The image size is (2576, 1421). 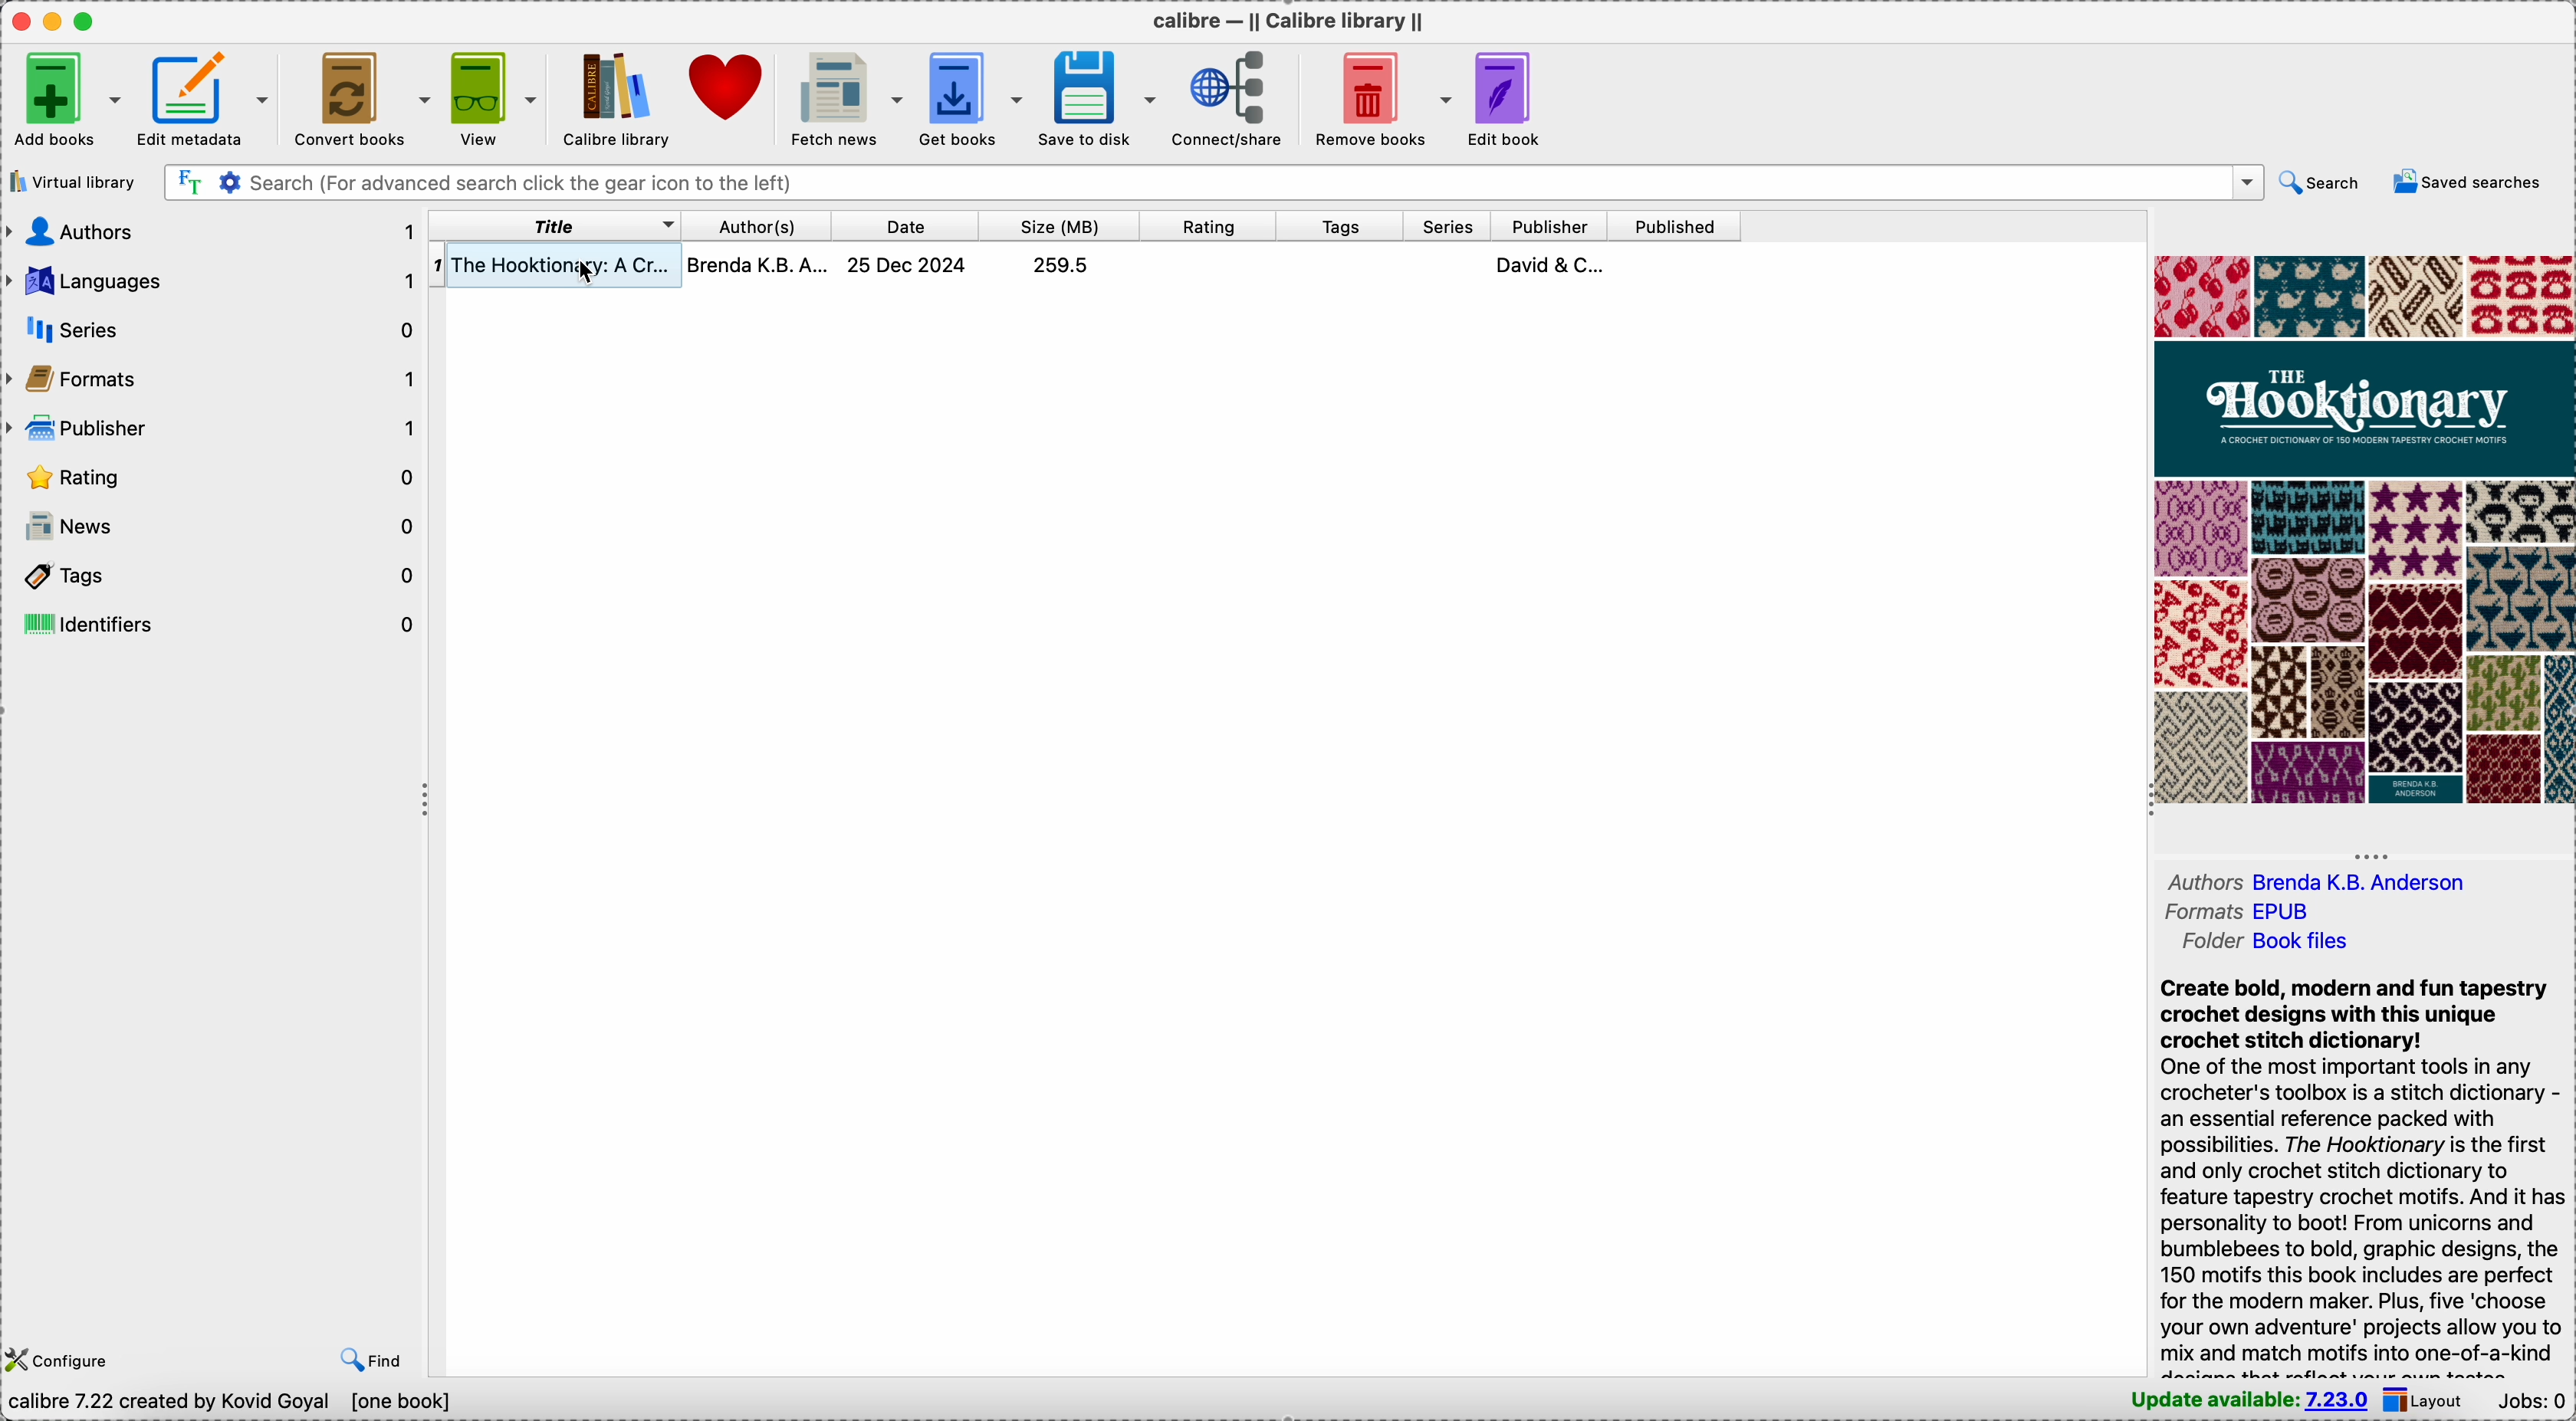 I want to click on minimize, so click(x=57, y=21).